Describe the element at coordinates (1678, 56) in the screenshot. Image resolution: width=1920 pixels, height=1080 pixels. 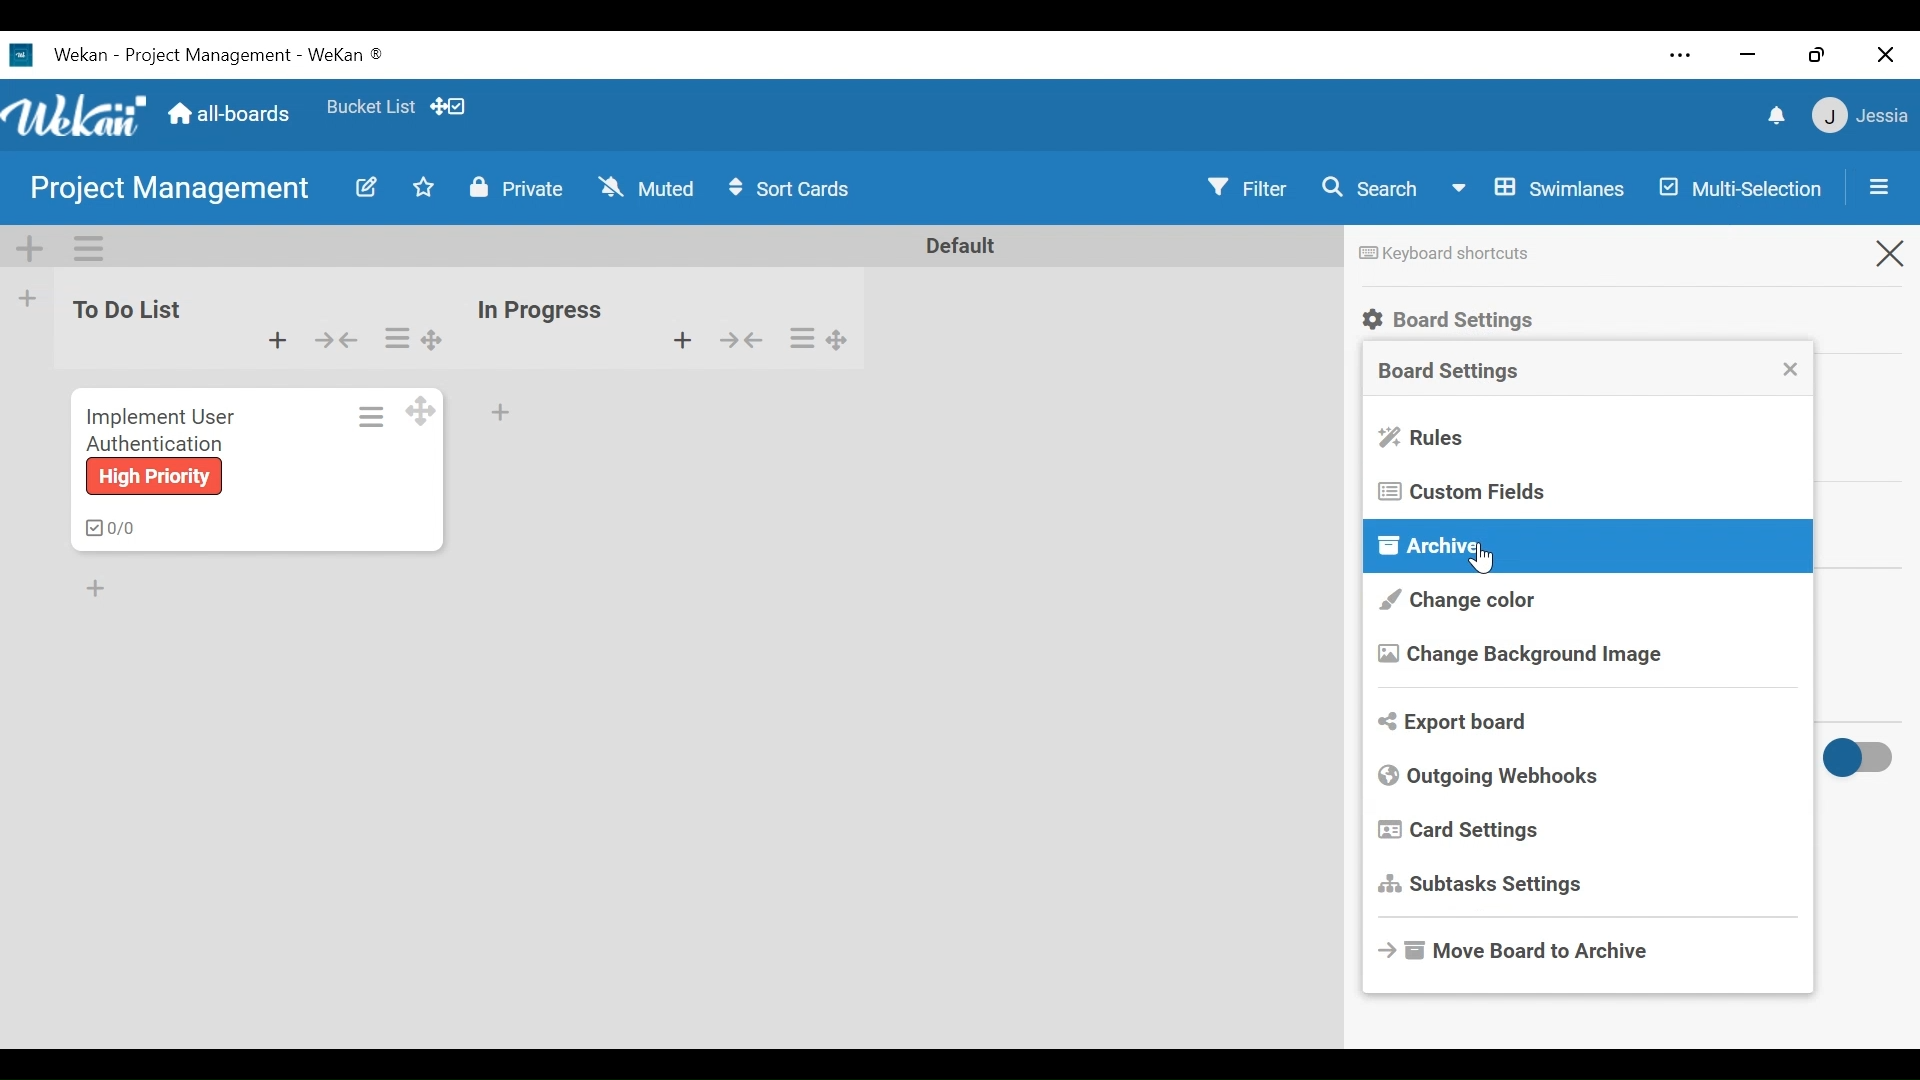
I see `settings and more` at that location.